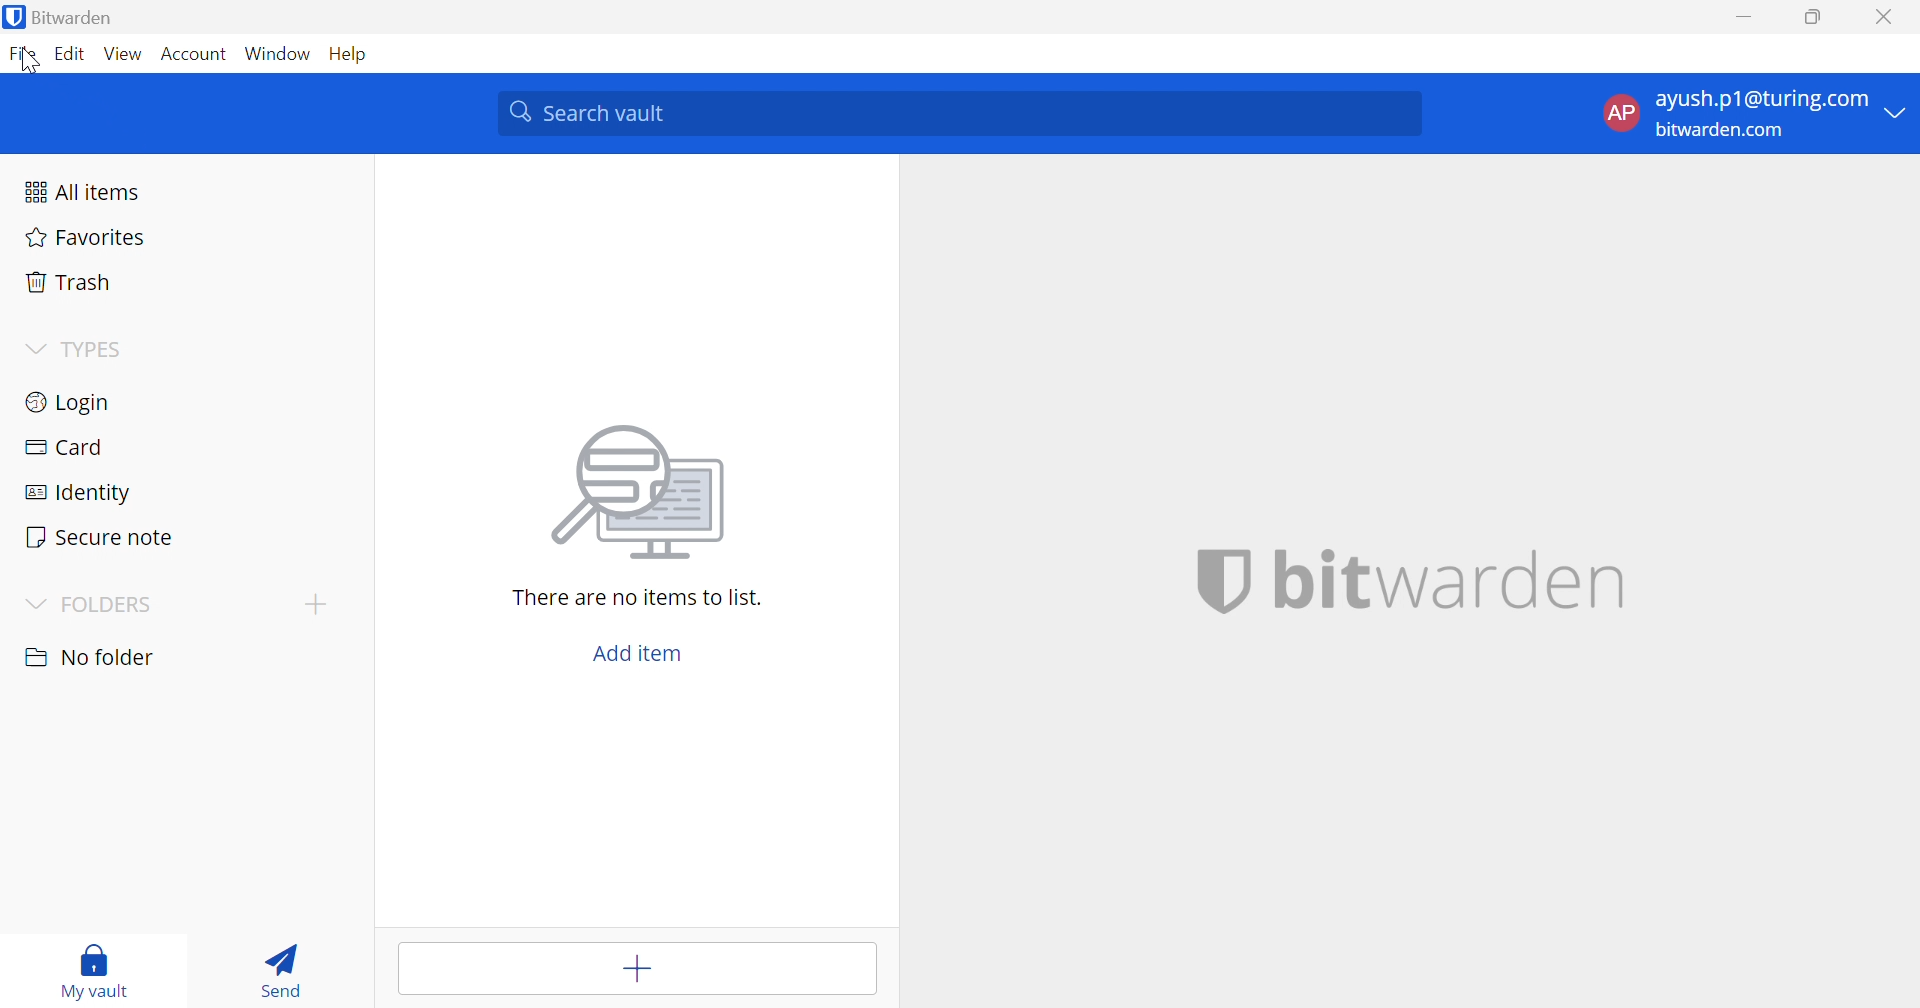  I want to click on Account, so click(193, 53).